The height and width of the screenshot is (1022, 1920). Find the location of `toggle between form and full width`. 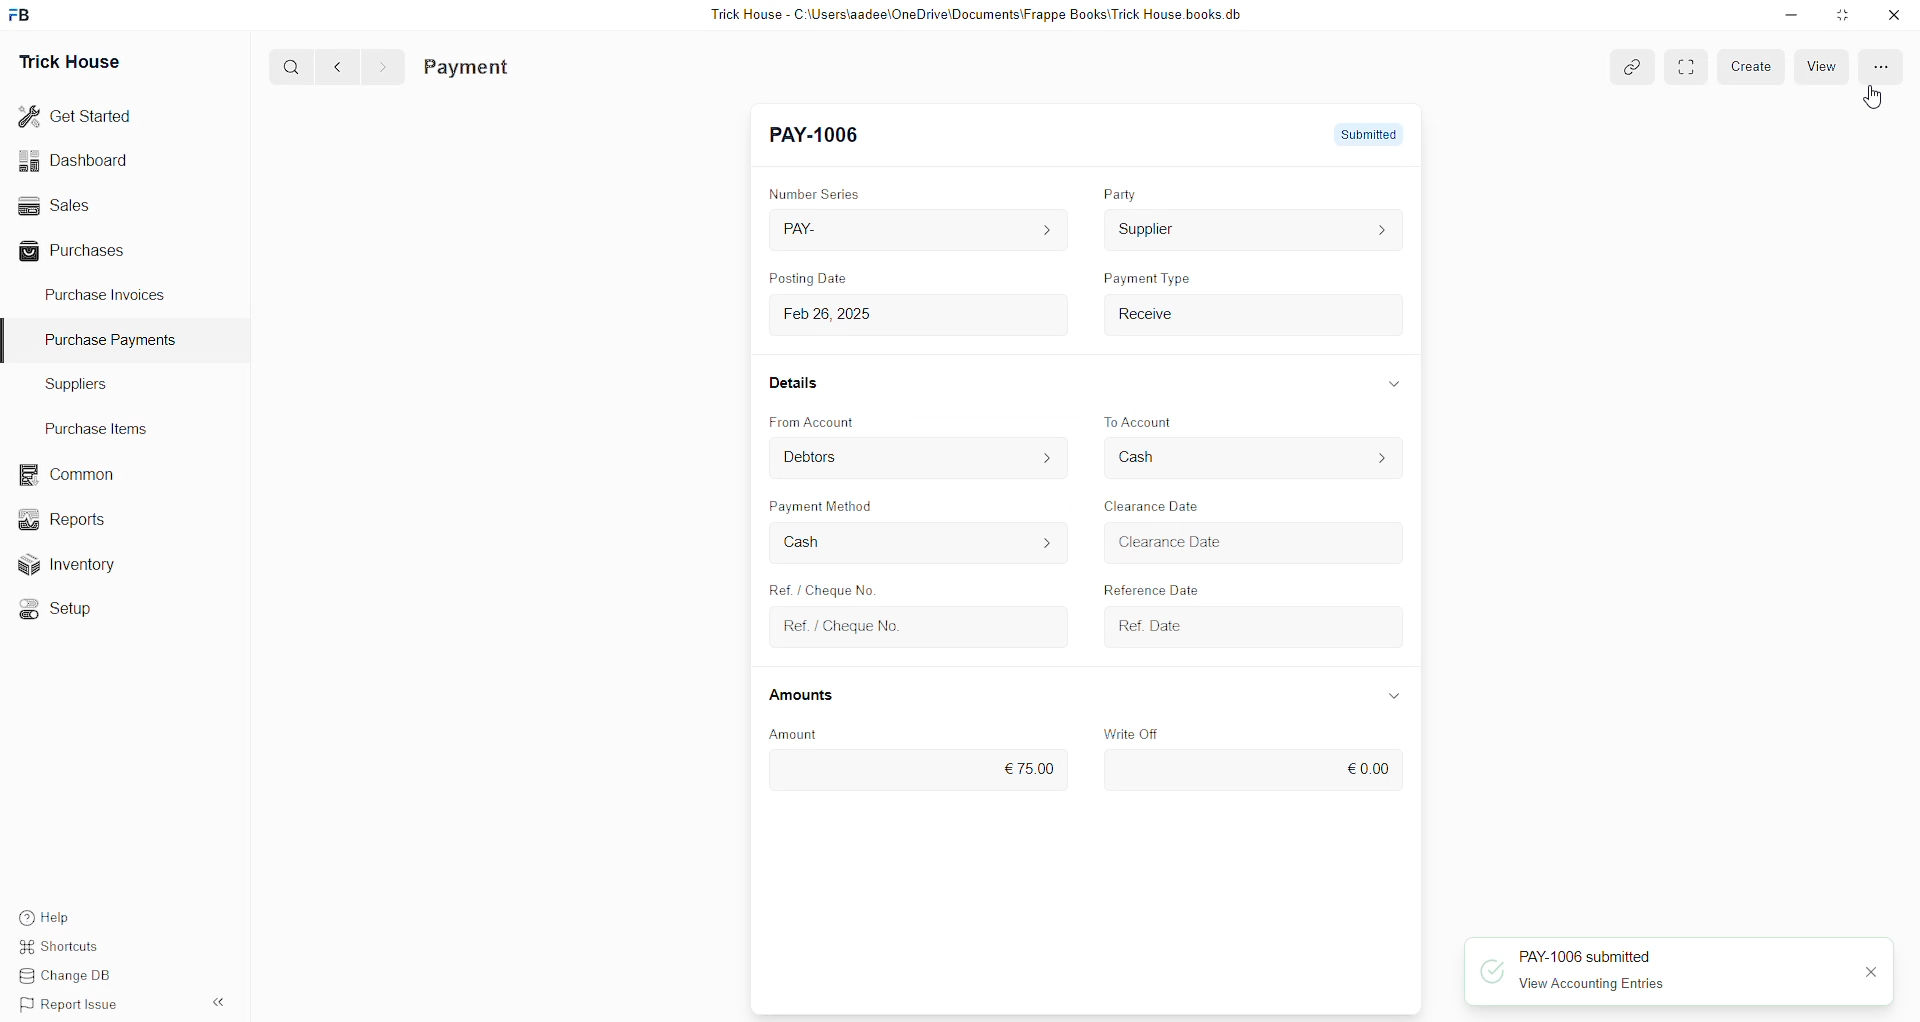

toggle between form and full width is located at coordinates (1687, 70).